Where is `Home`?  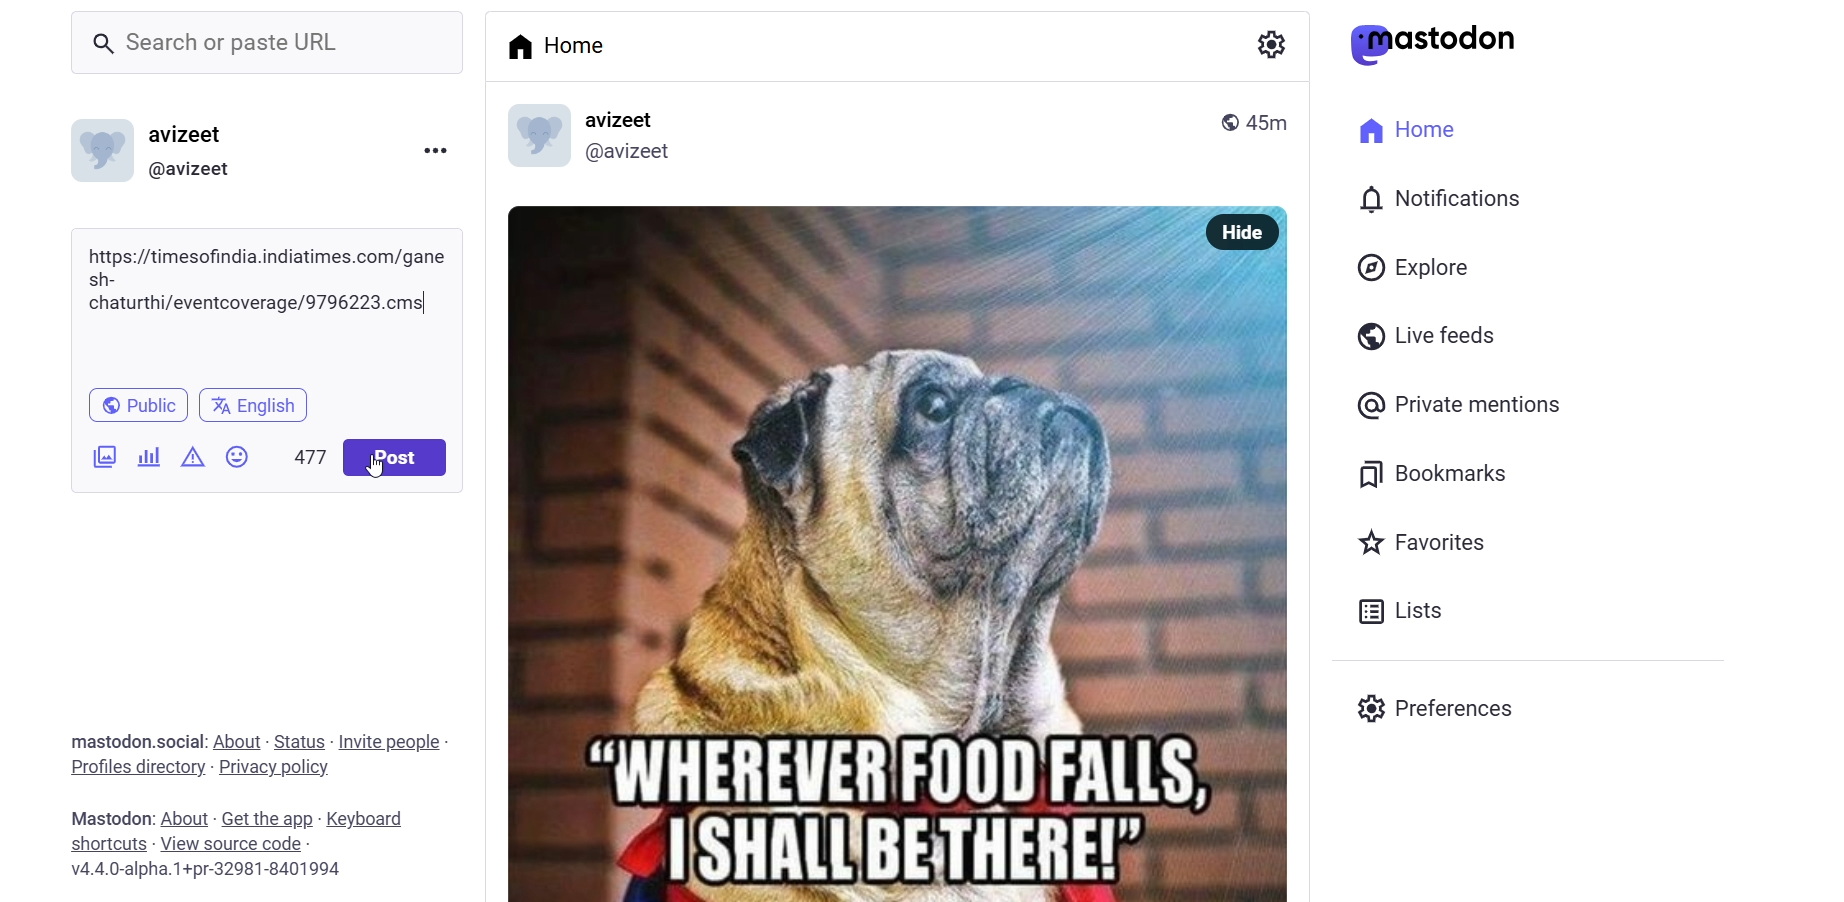 Home is located at coordinates (561, 48).